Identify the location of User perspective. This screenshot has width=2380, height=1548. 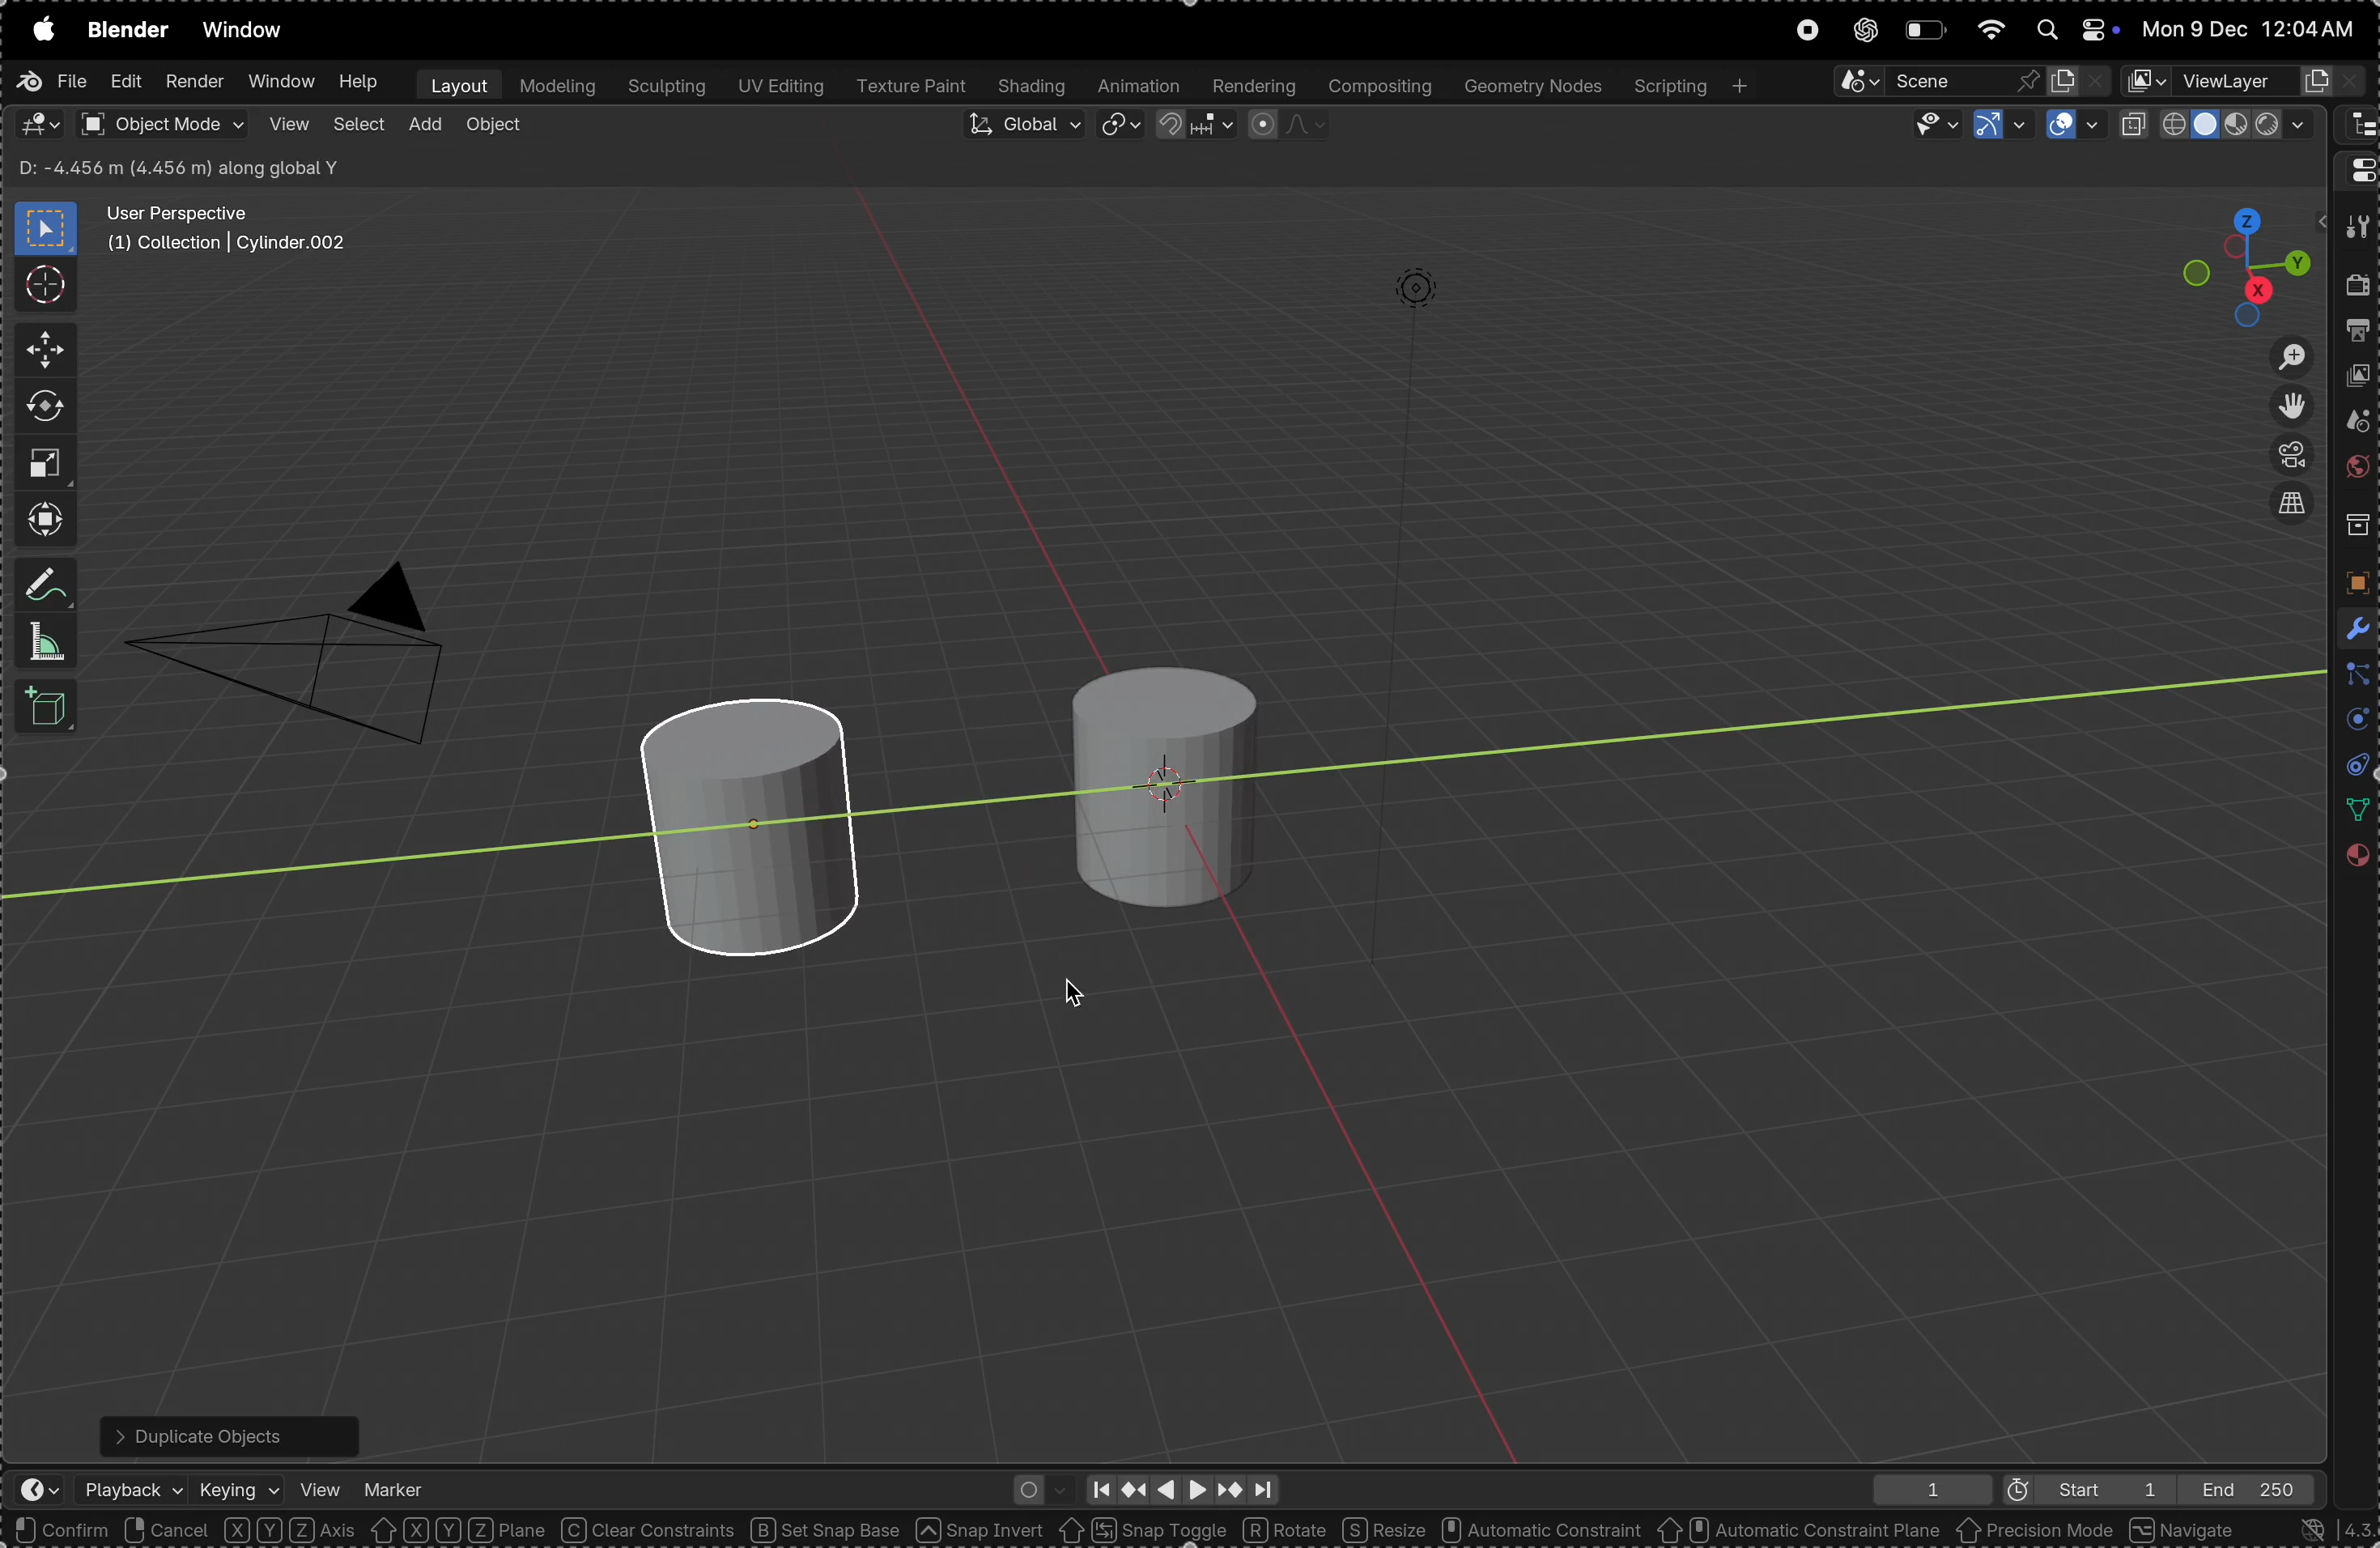
(230, 229).